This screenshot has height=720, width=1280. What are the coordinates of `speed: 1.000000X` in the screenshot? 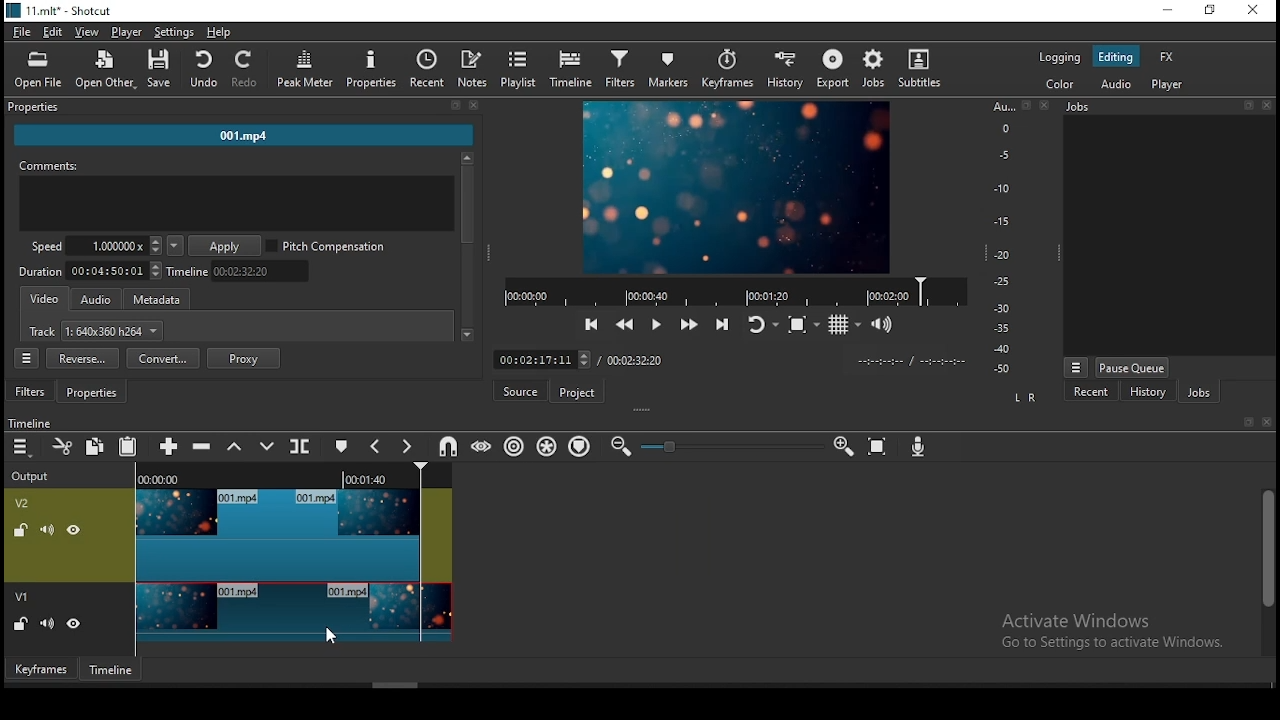 It's located at (90, 246).